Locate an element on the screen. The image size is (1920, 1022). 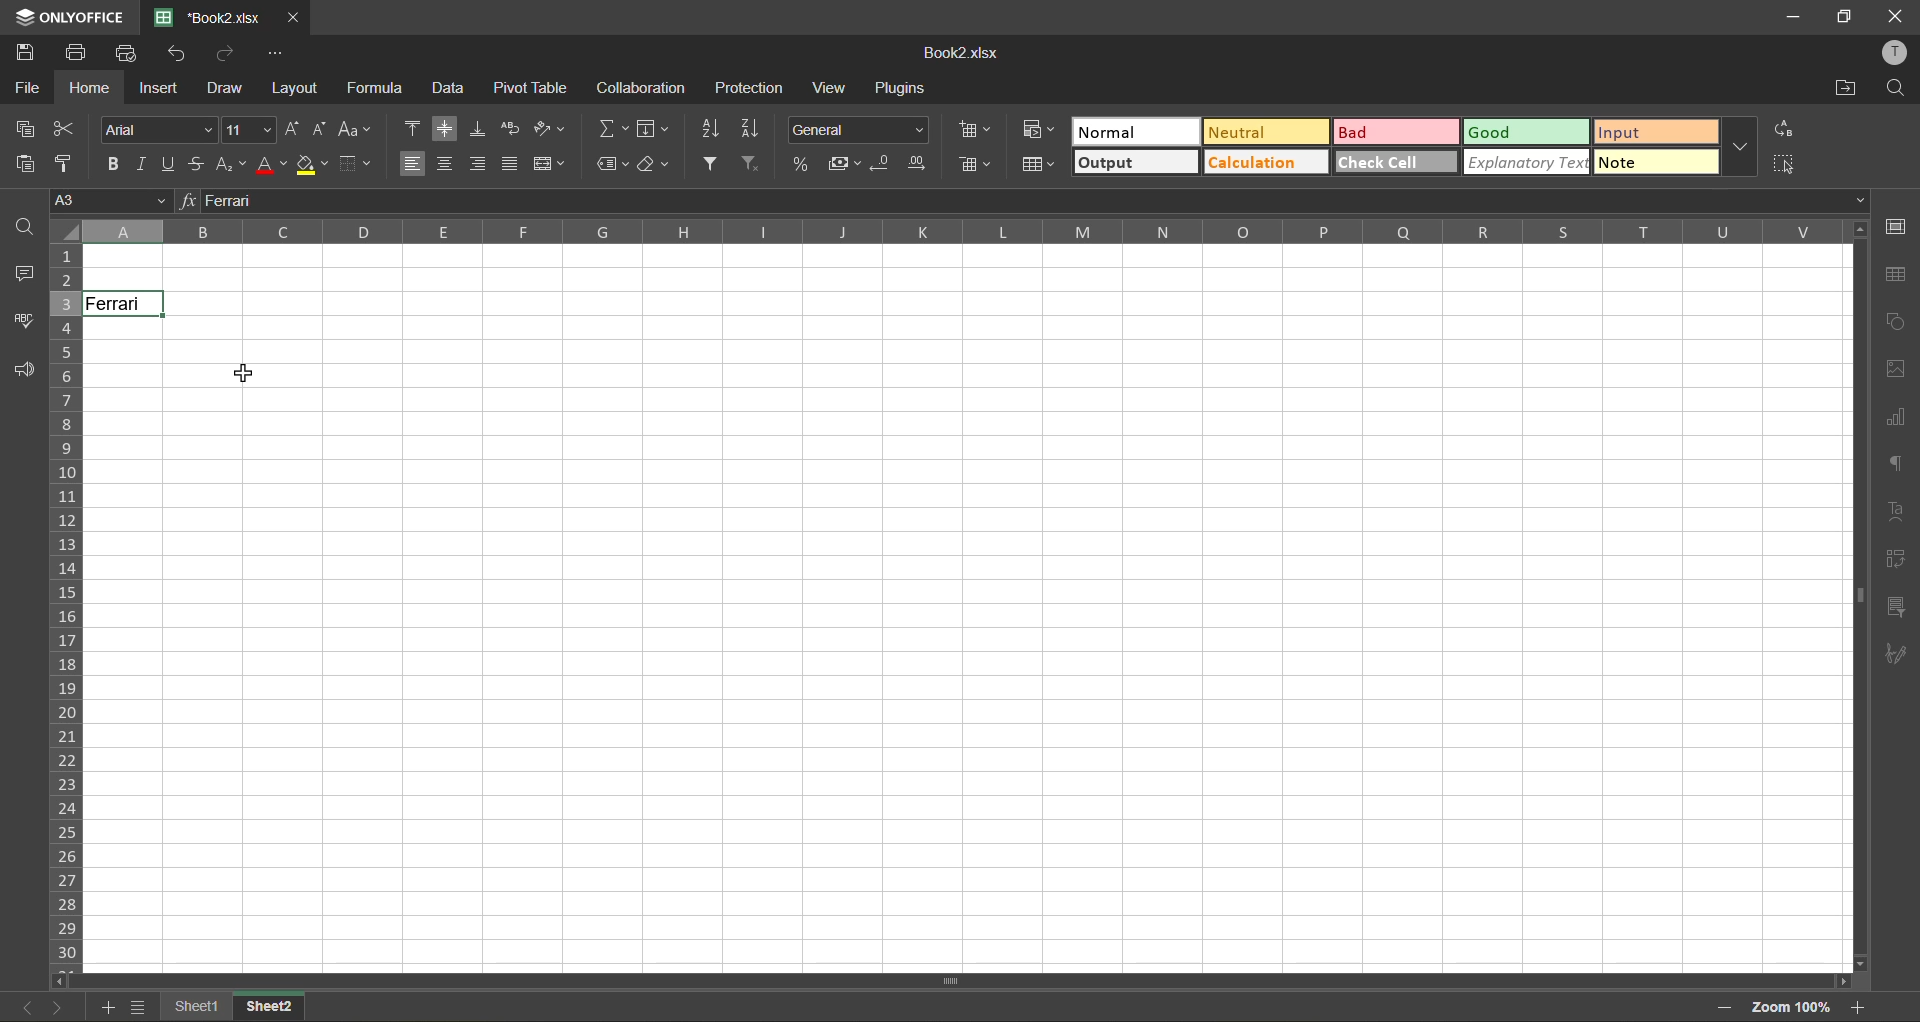
number format is located at coordinates (855, 129).